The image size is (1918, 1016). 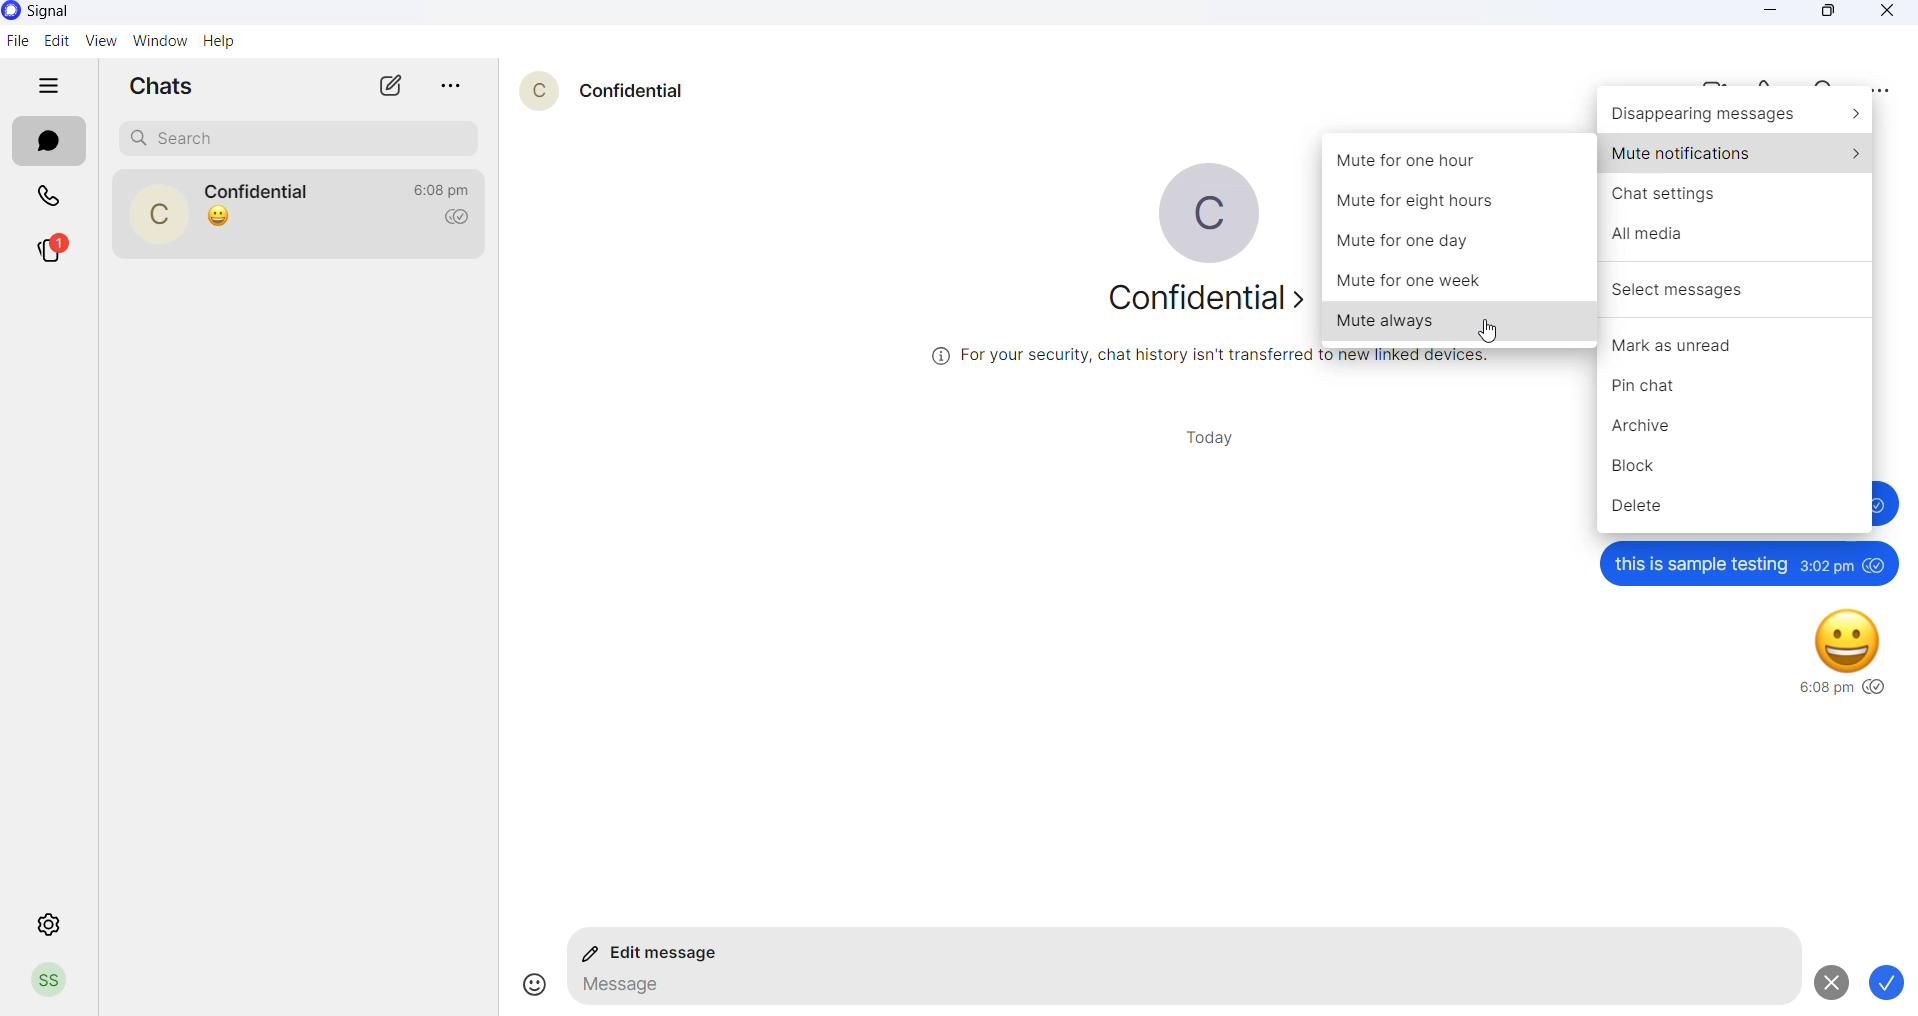 What do you see at coordinates (1832, 15) in the screenshot?
I see `maximize` at bounding box center [1832, 15].